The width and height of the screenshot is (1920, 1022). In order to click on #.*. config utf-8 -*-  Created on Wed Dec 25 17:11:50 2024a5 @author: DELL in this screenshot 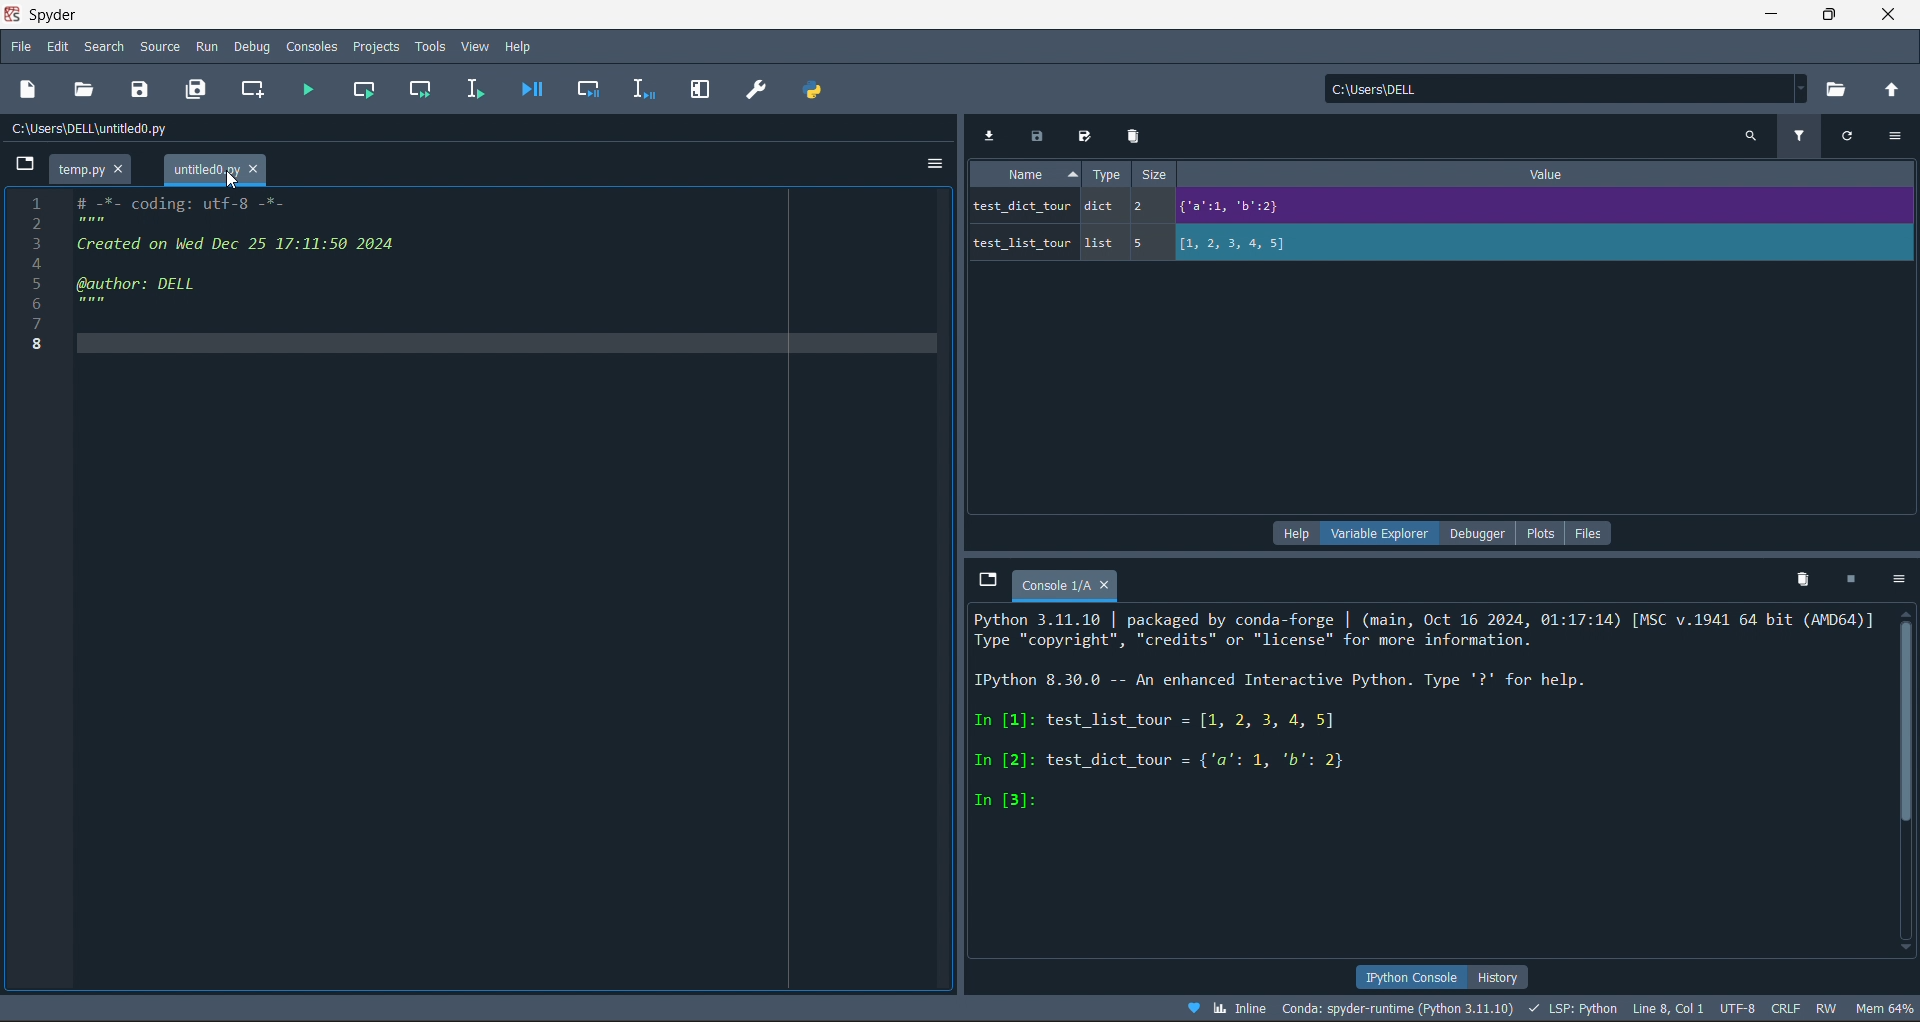, I will do `click(308, 250)`.